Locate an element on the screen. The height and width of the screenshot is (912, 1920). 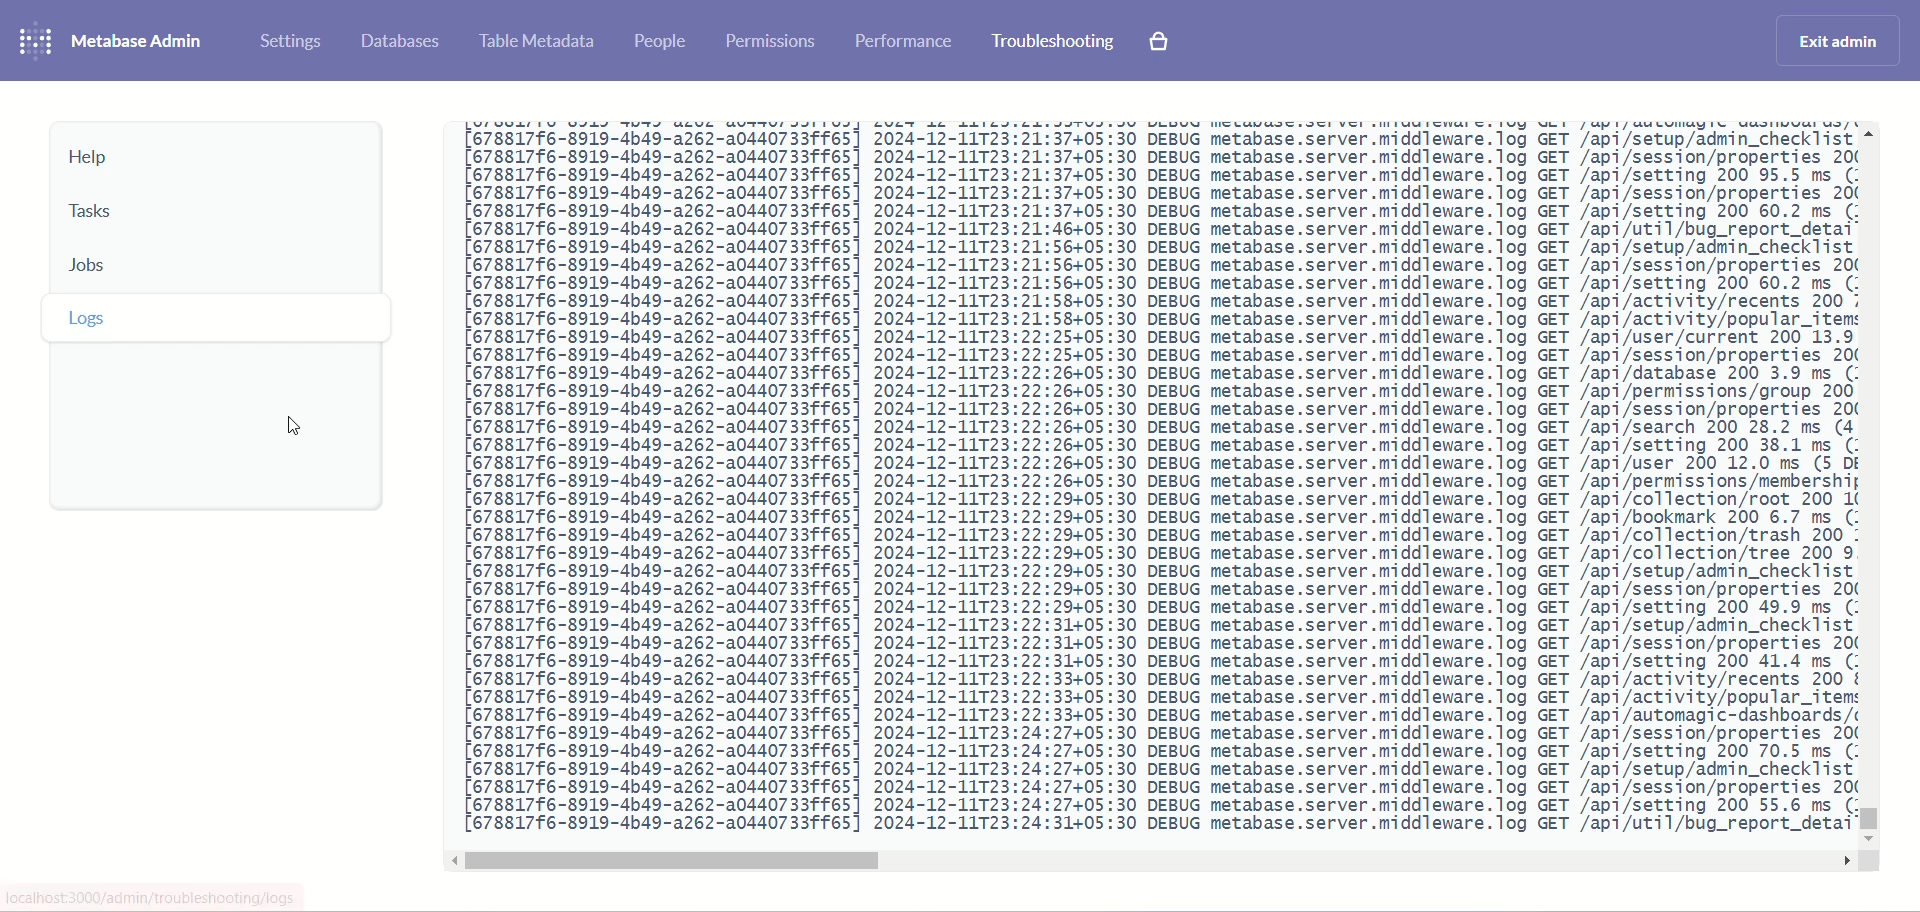
settings is located at coordinates (290, 41).